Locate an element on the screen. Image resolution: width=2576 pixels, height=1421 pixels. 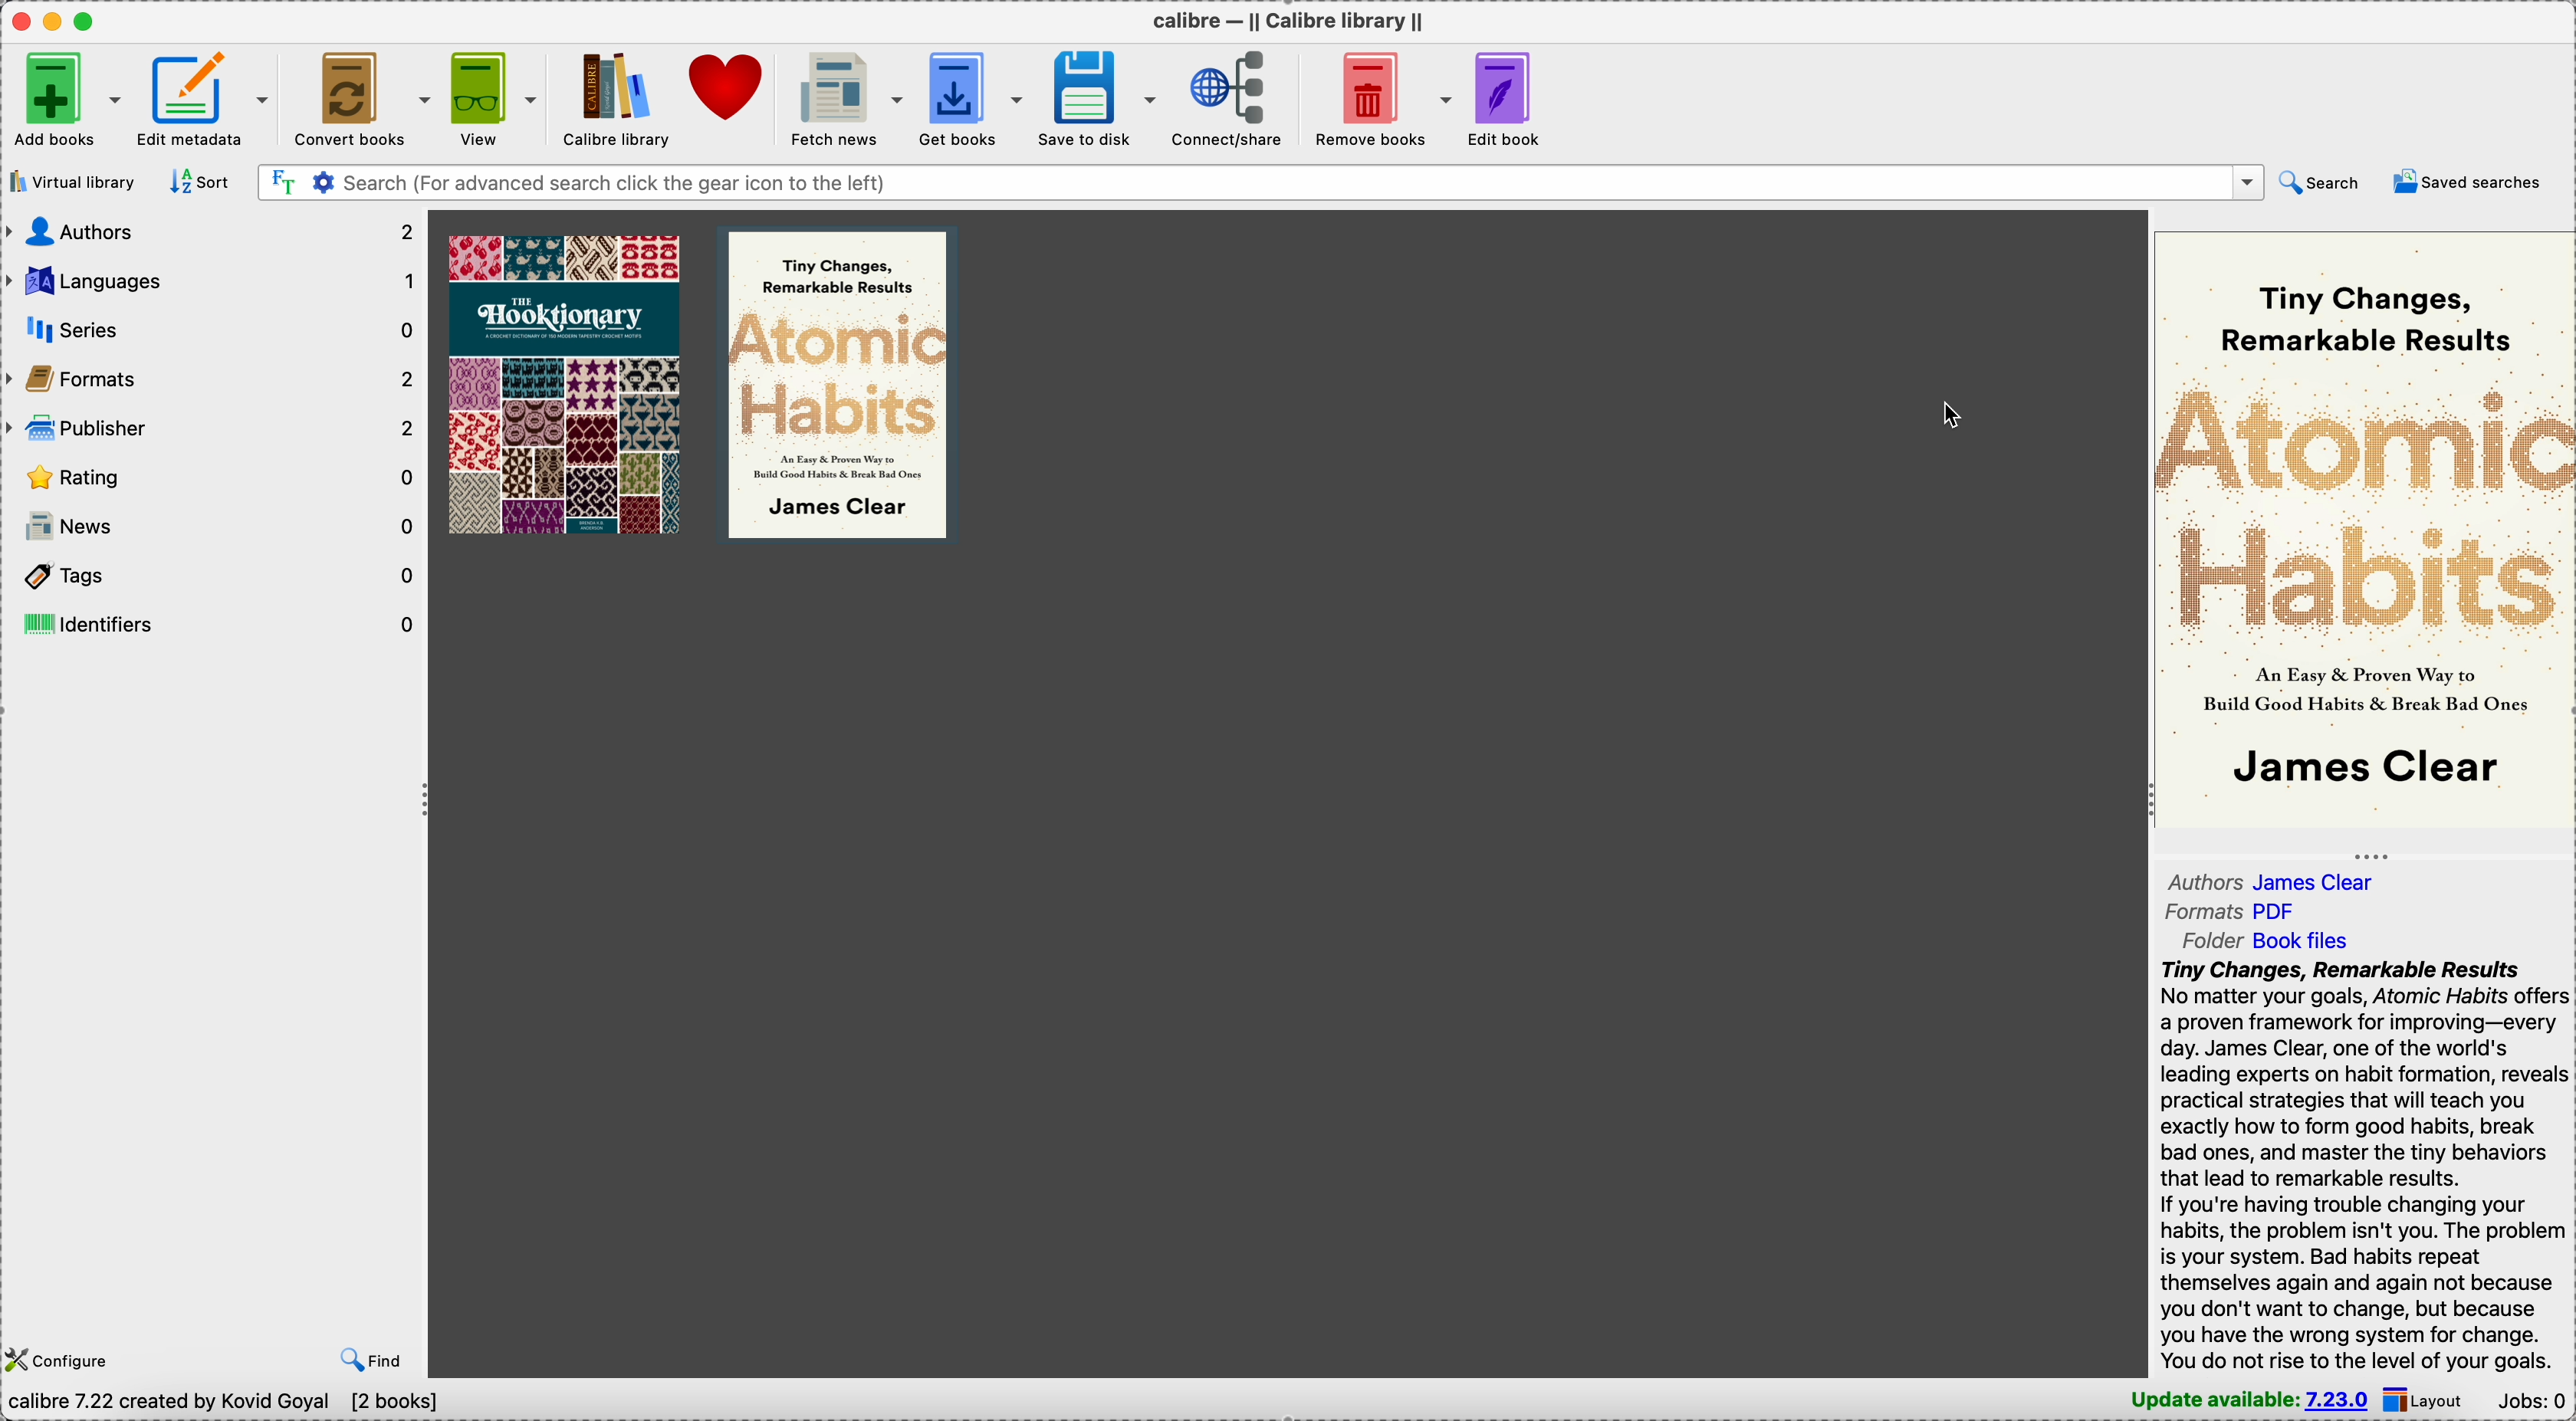
add books is located at coordinates (61, 100).